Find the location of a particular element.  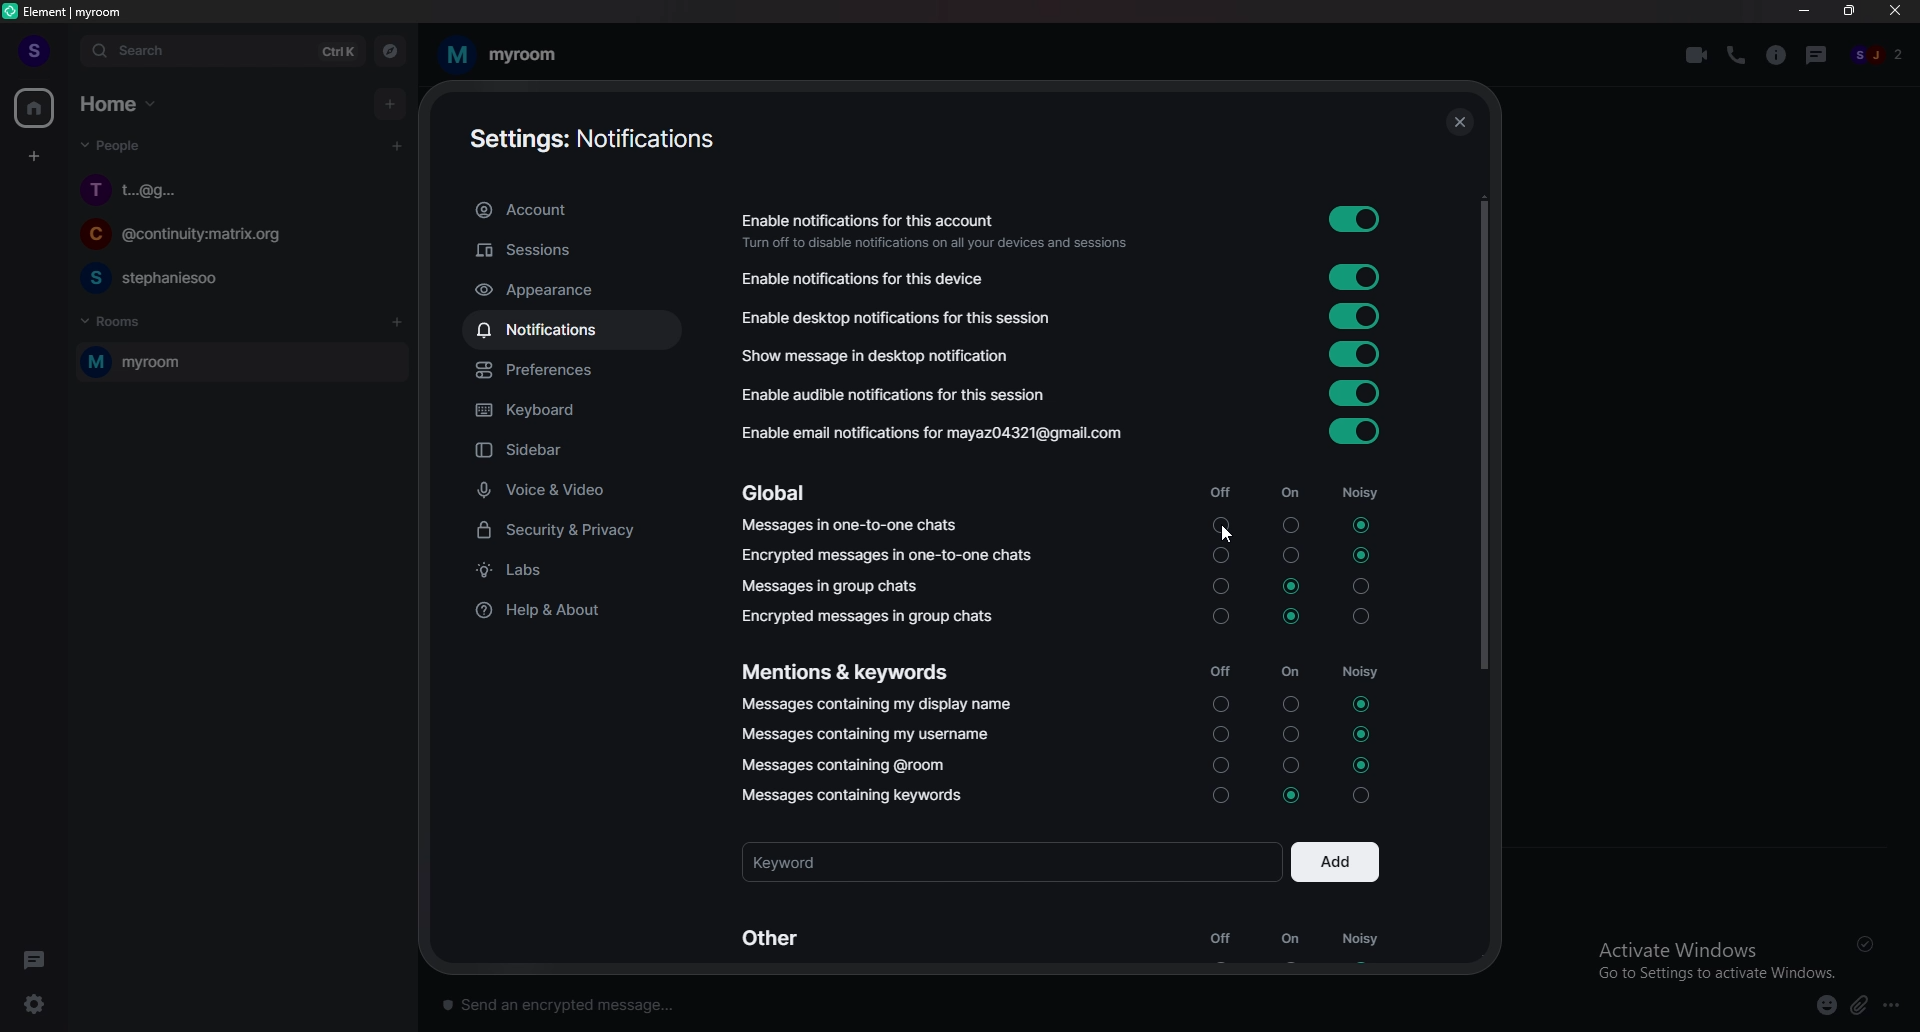

Messages containing my username is located at coordinates (875, 735).